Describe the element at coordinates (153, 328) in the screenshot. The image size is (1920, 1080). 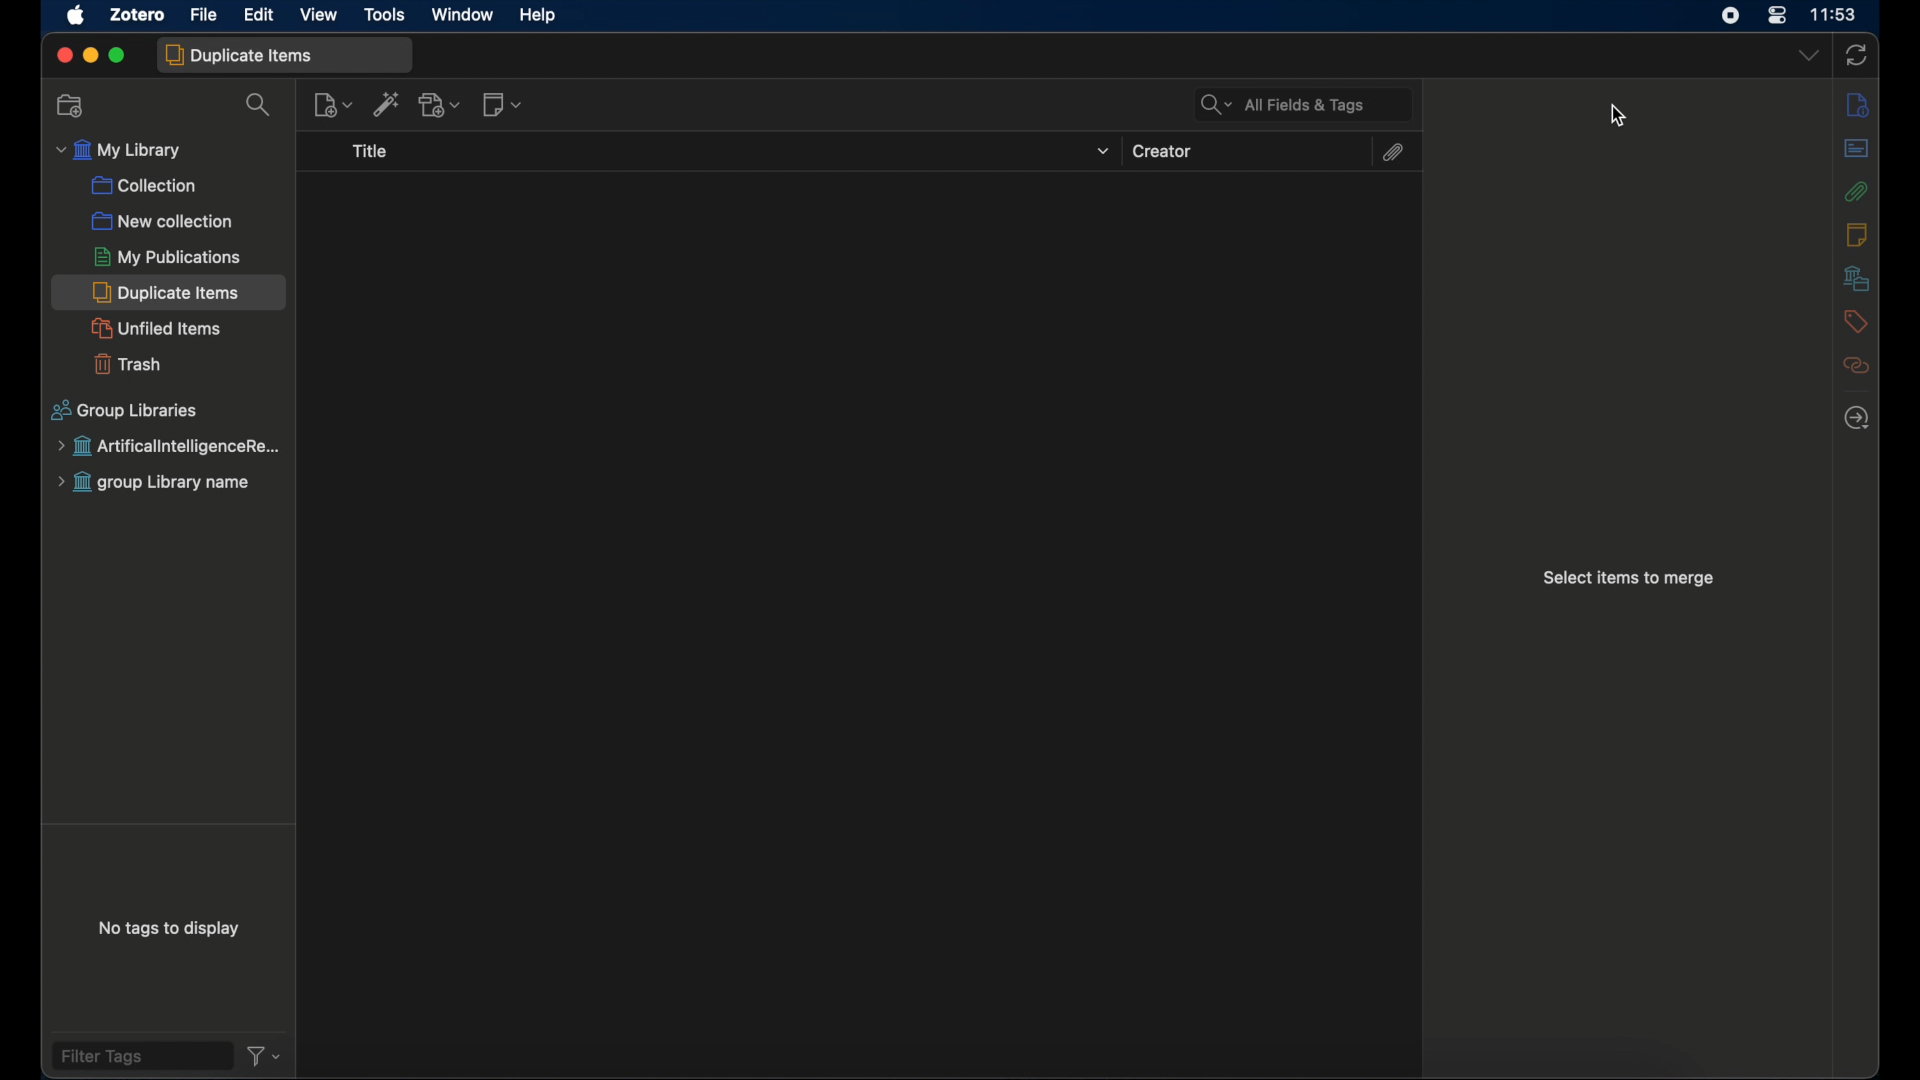
I see `unfiled items` at that location.